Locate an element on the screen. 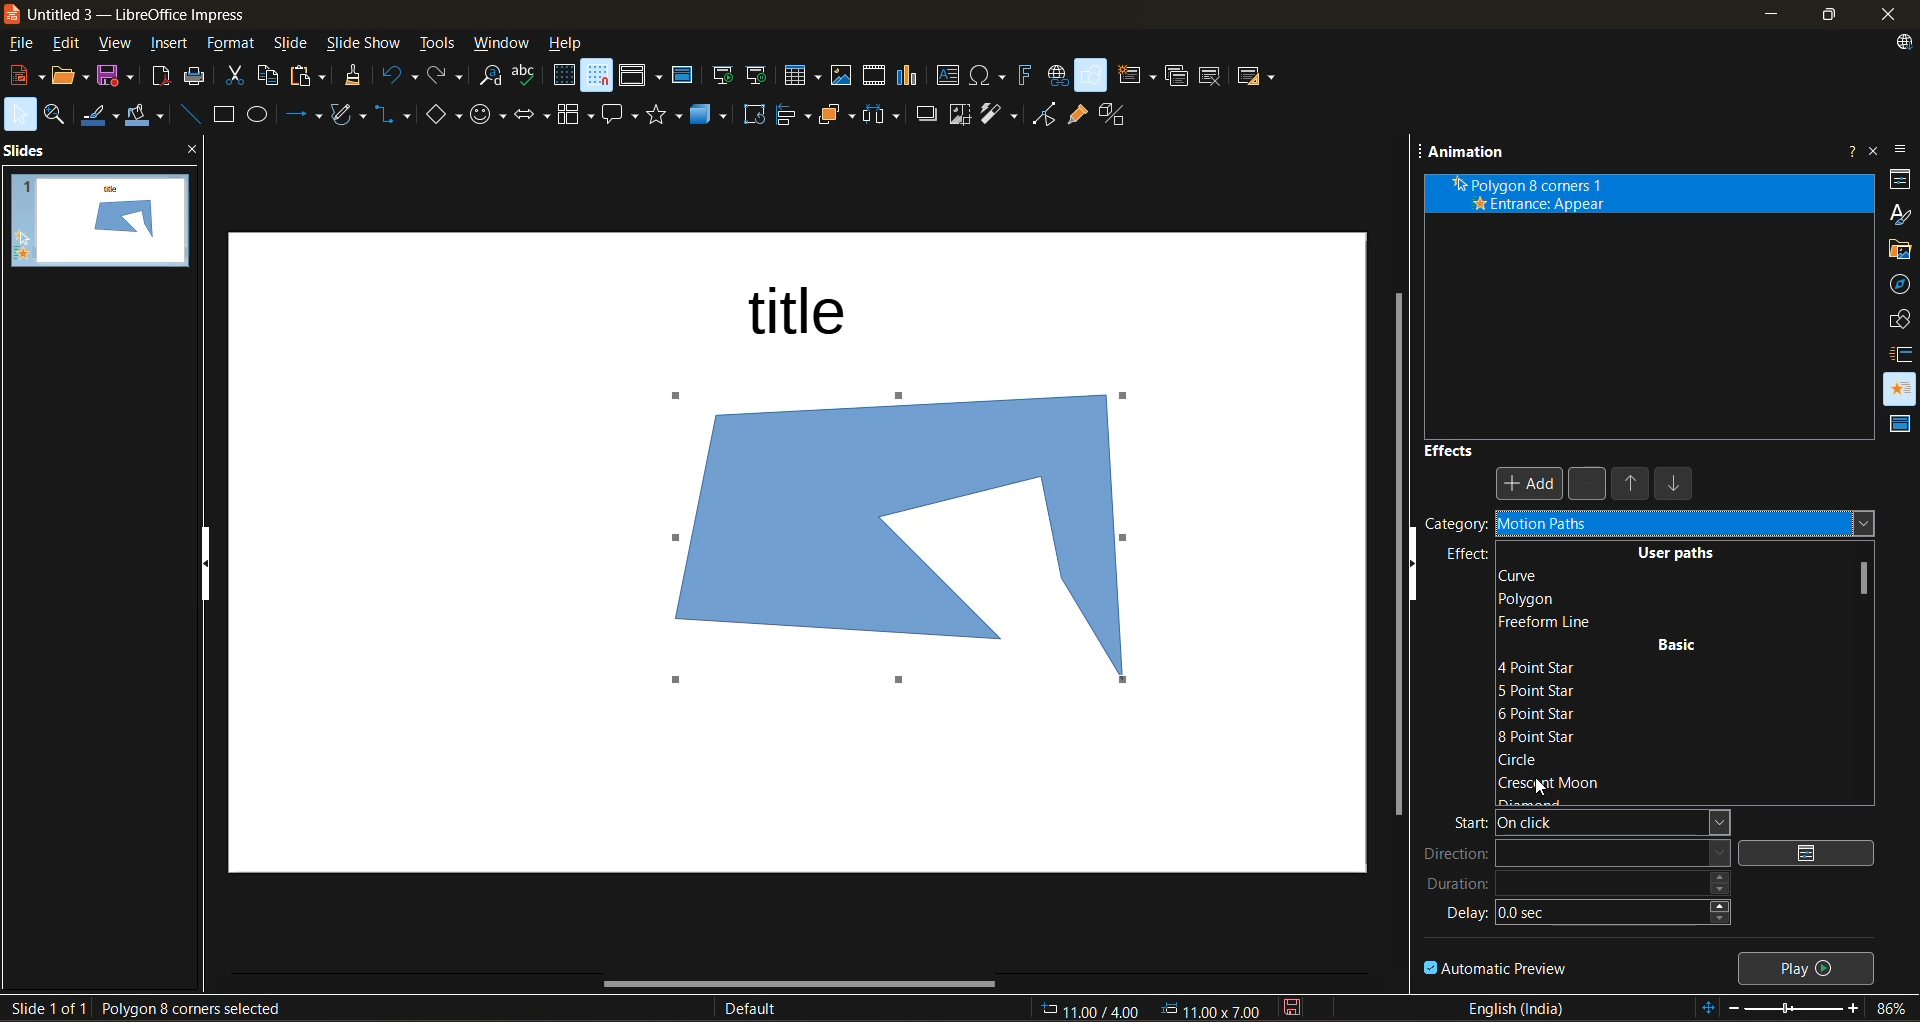  insert chart is located at coordinates (907, 76).